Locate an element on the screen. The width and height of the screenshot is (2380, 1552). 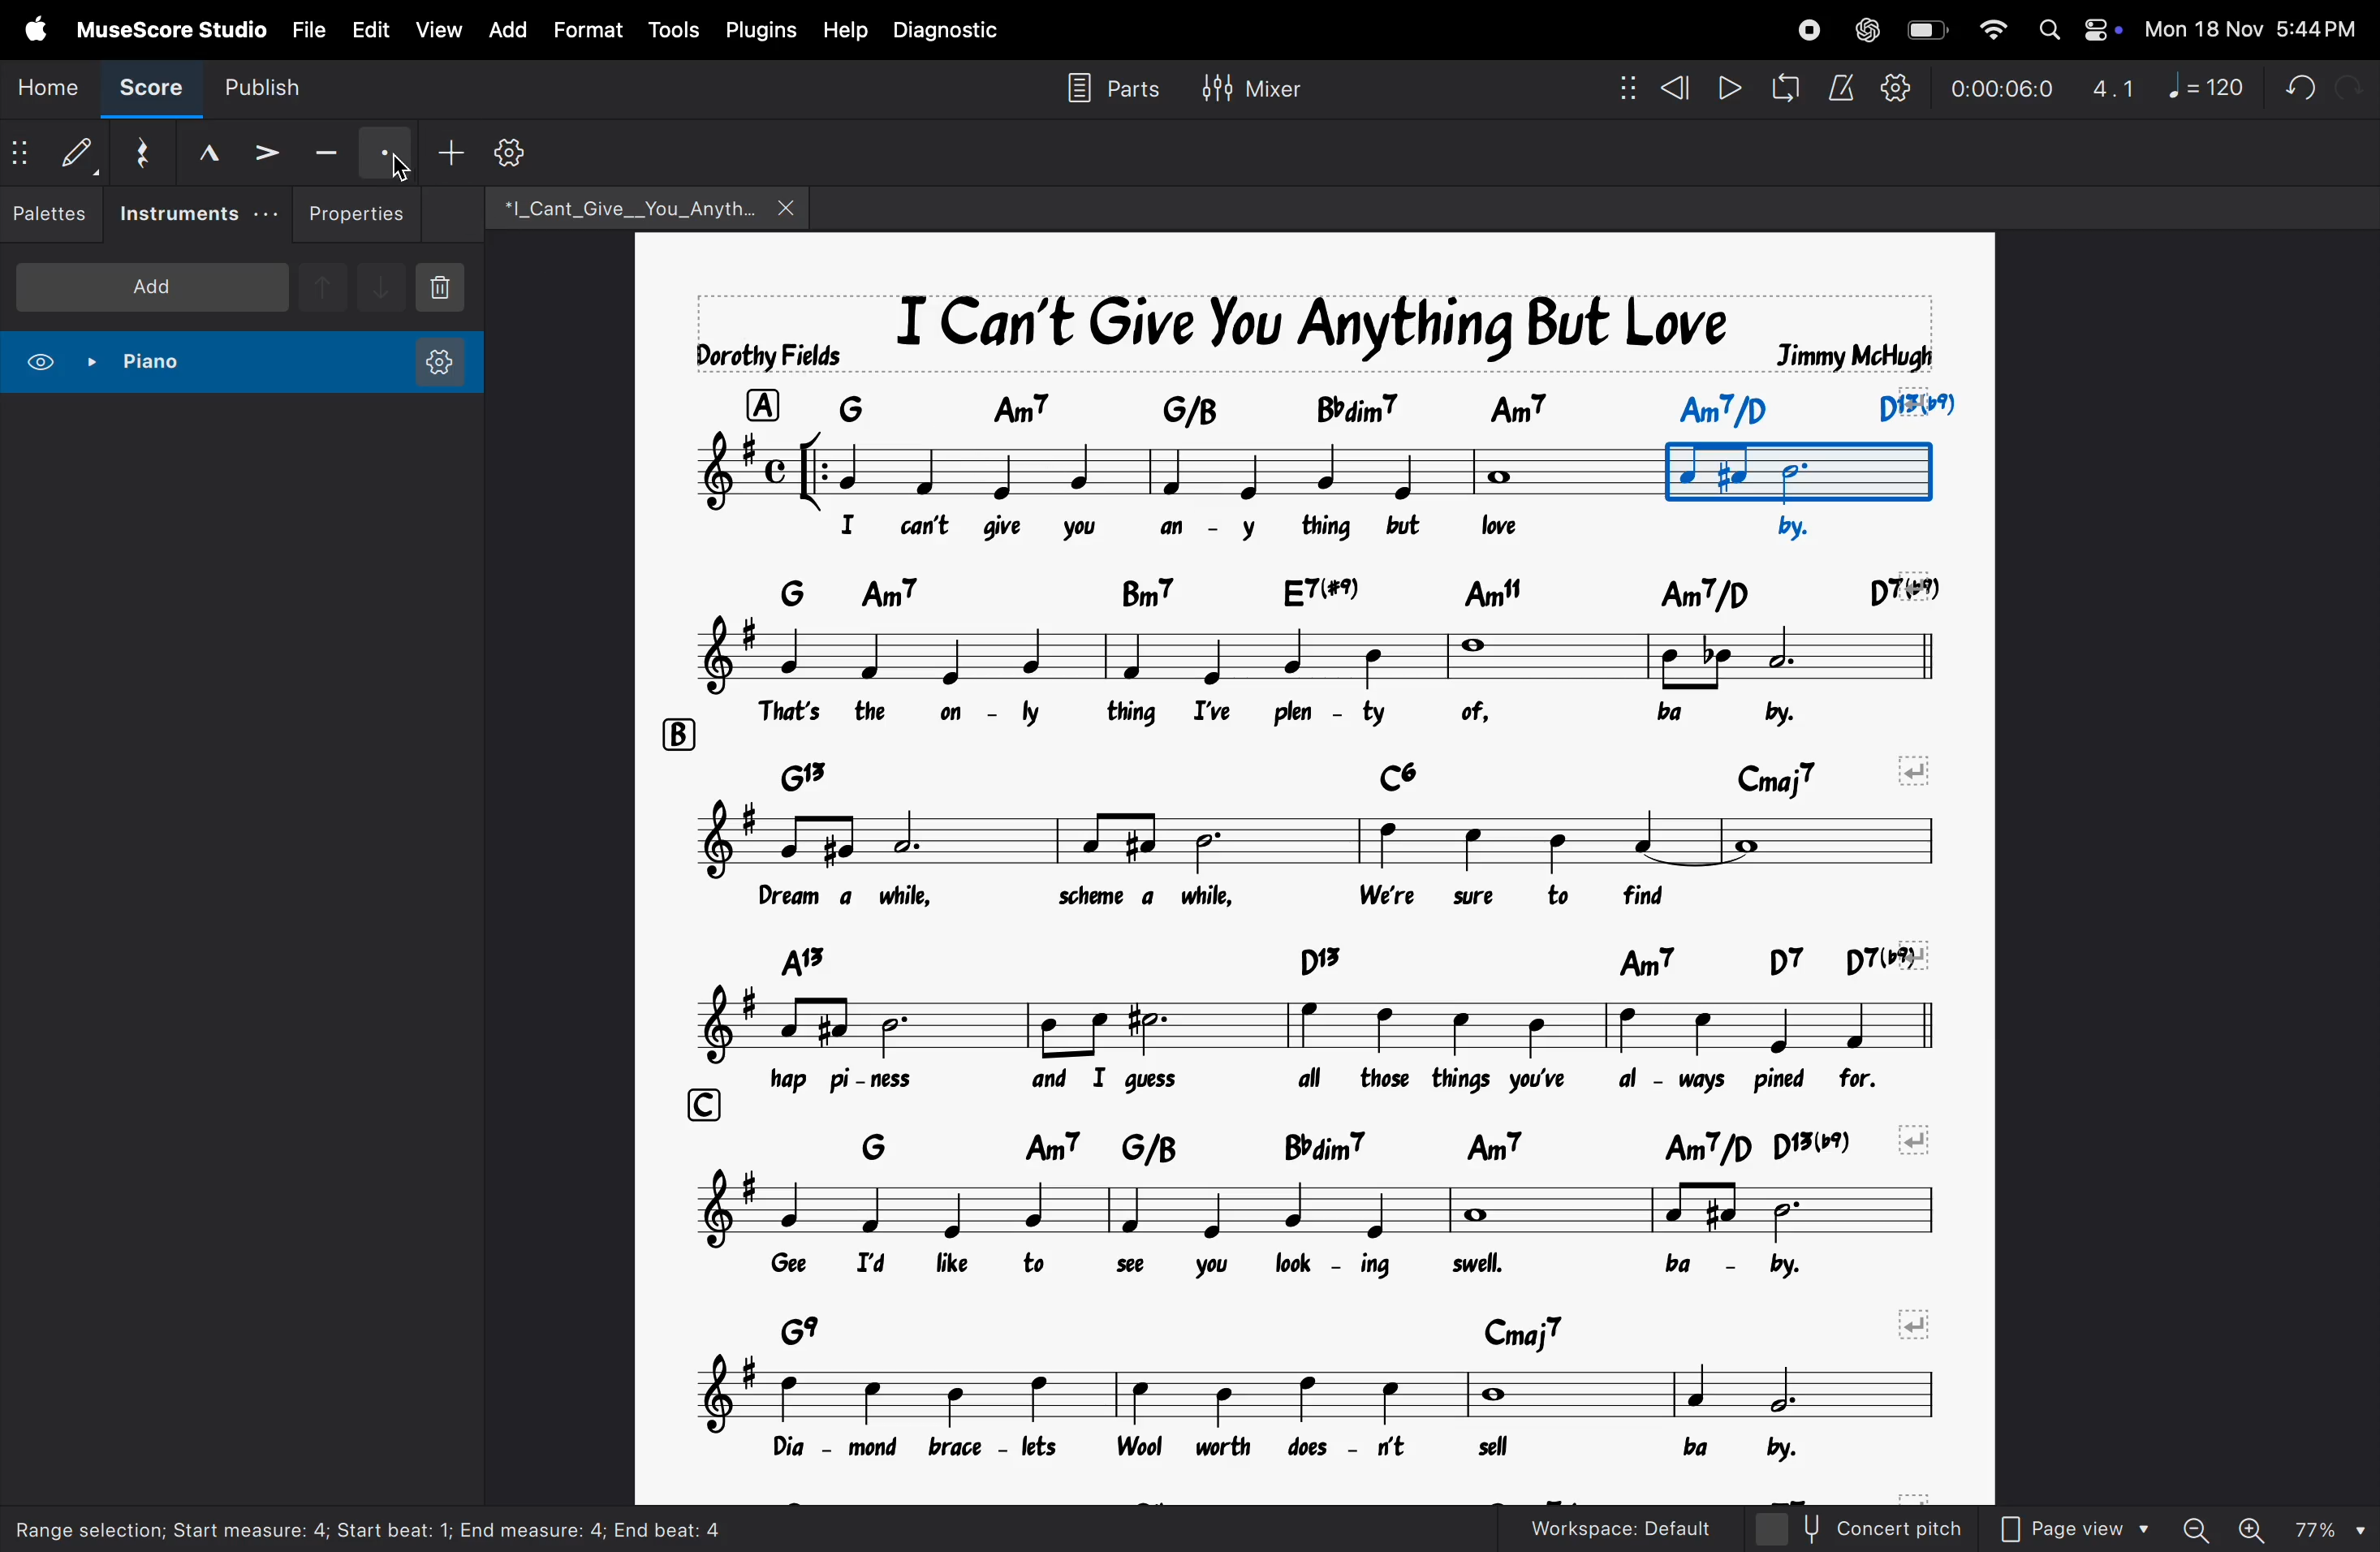
lyrics is located at coordinates (1338, 1267).